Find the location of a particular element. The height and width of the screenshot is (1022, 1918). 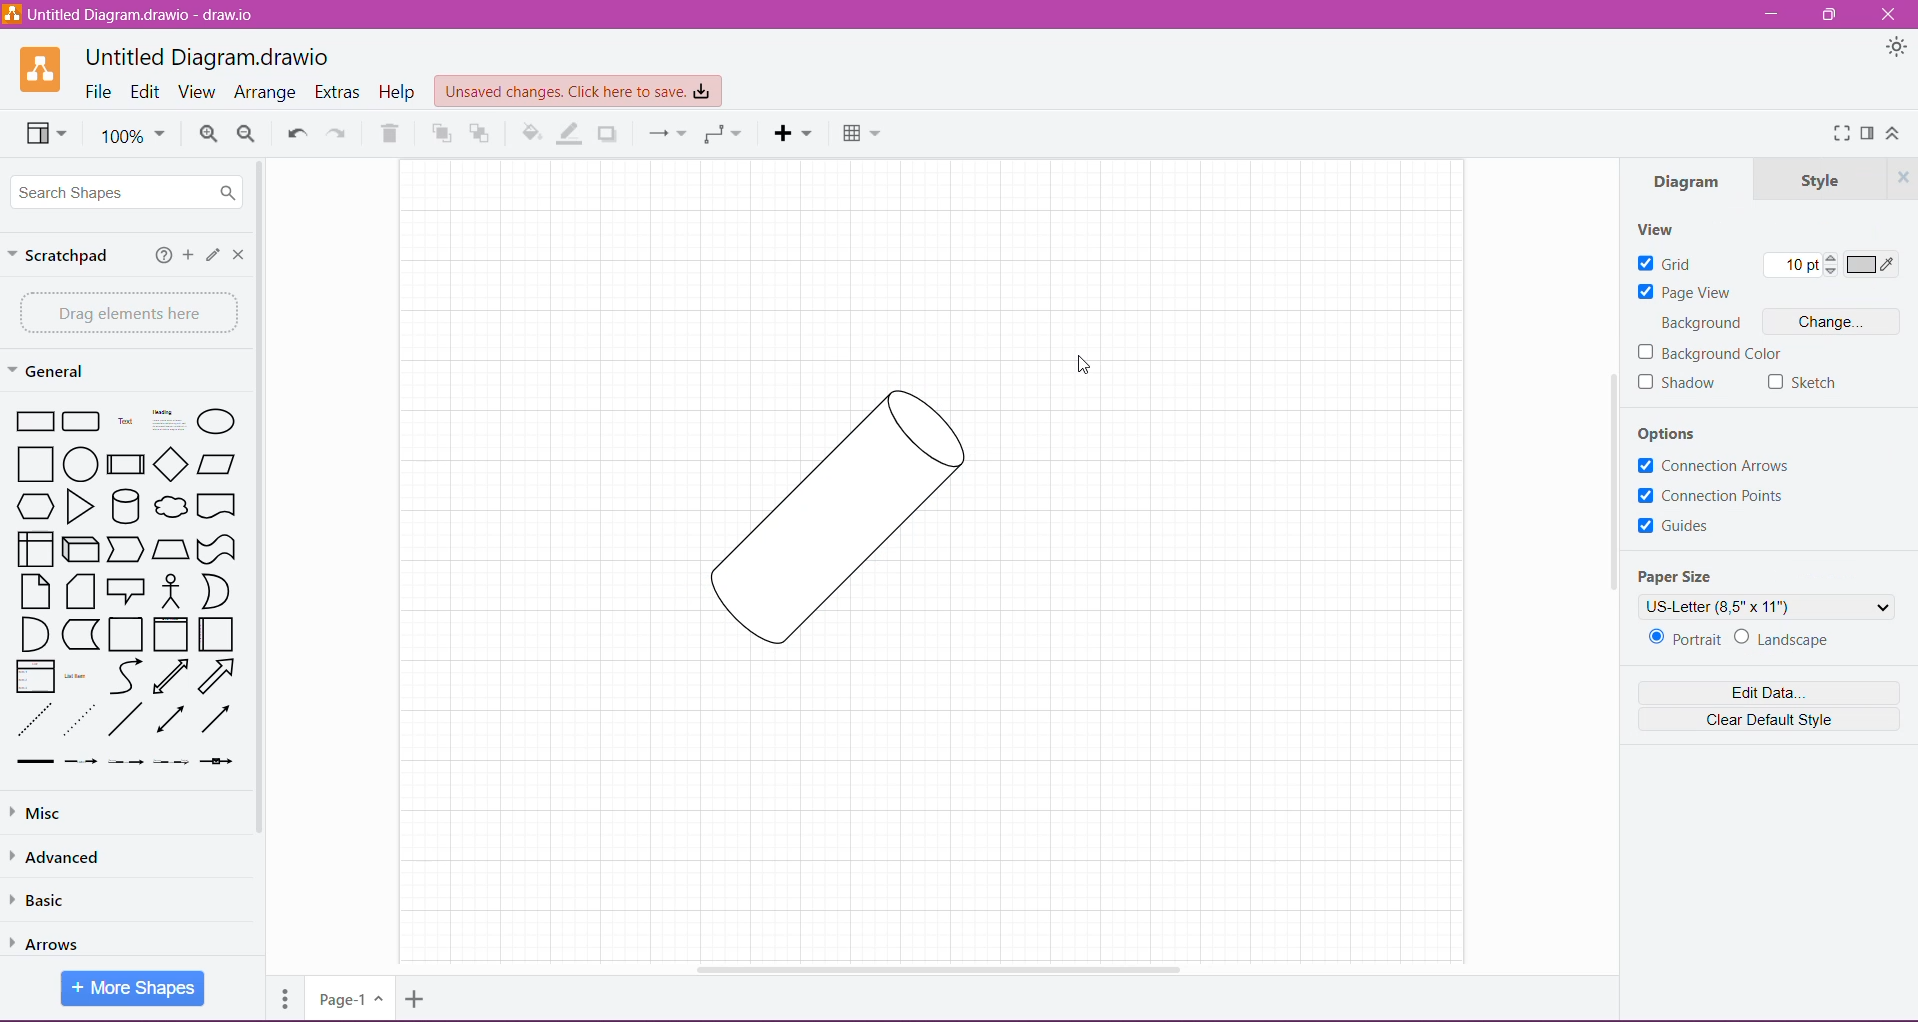

Background Color is located at coordinates (1716, 353).